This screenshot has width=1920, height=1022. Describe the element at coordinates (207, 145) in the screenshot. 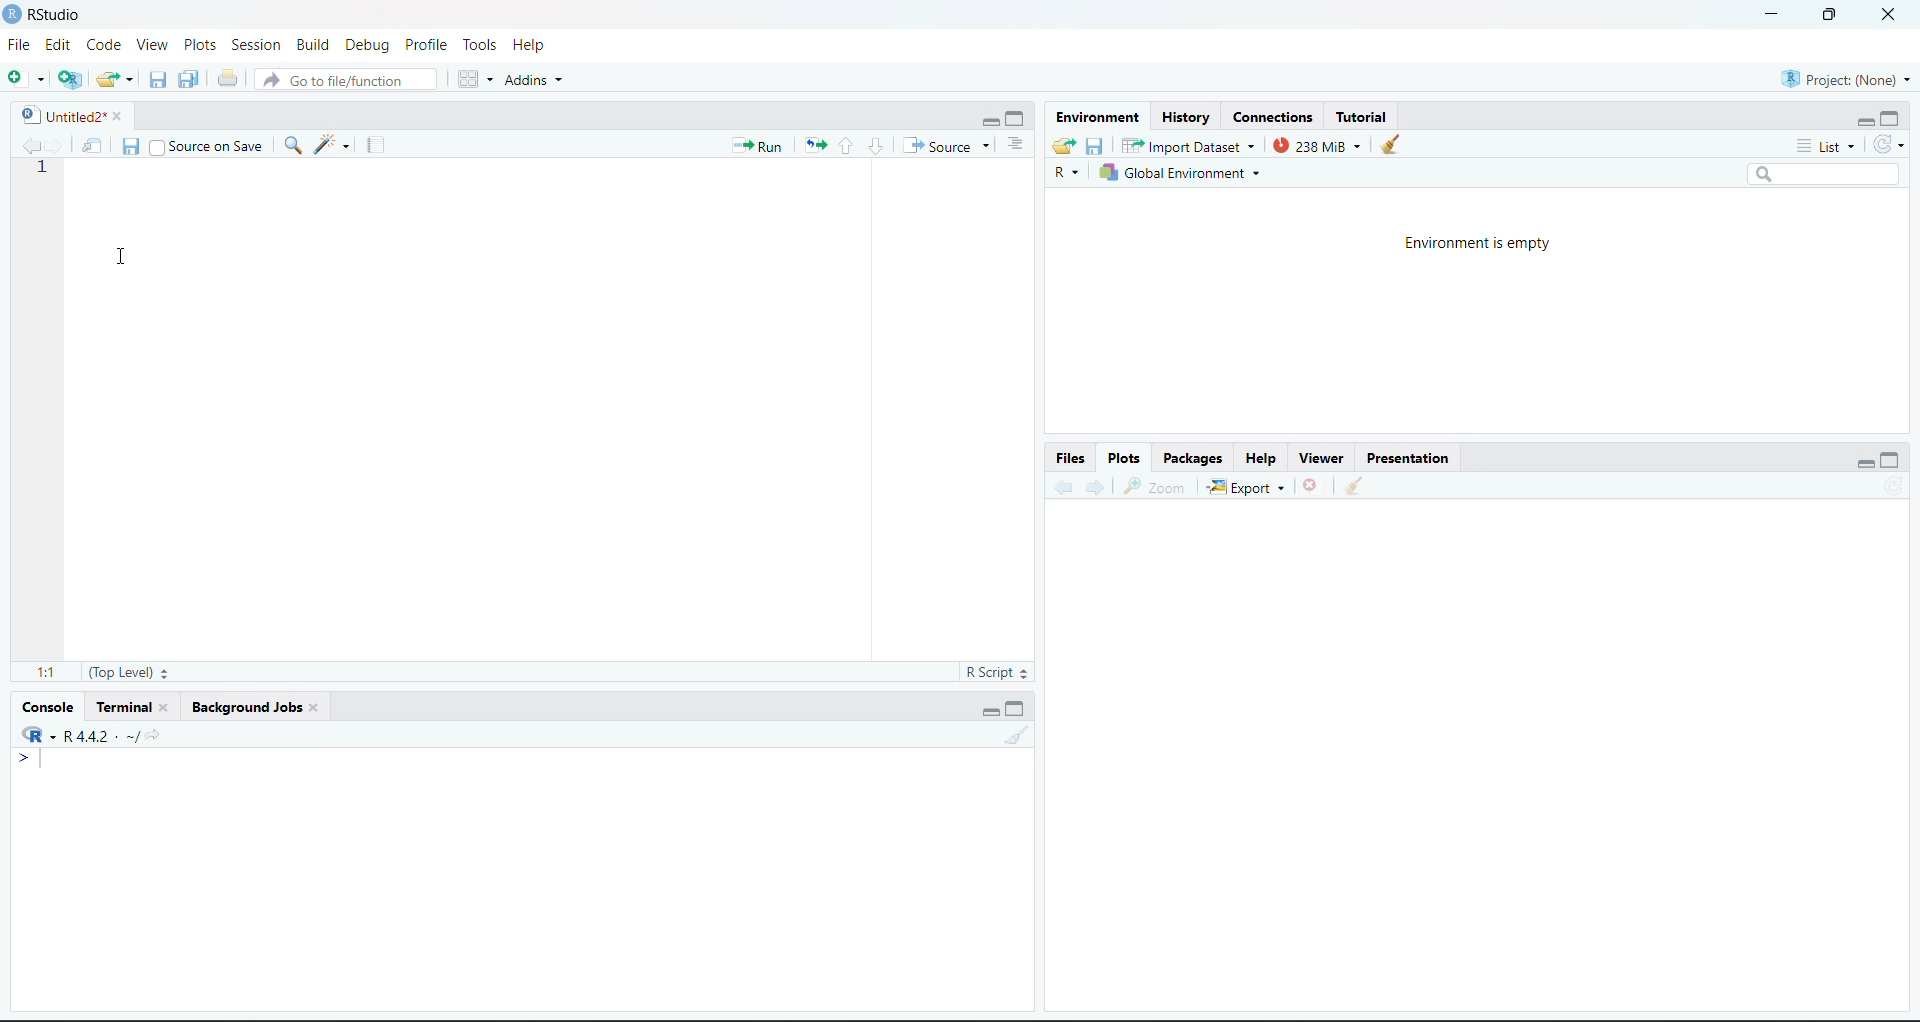

I see `Source on Save` at that location.